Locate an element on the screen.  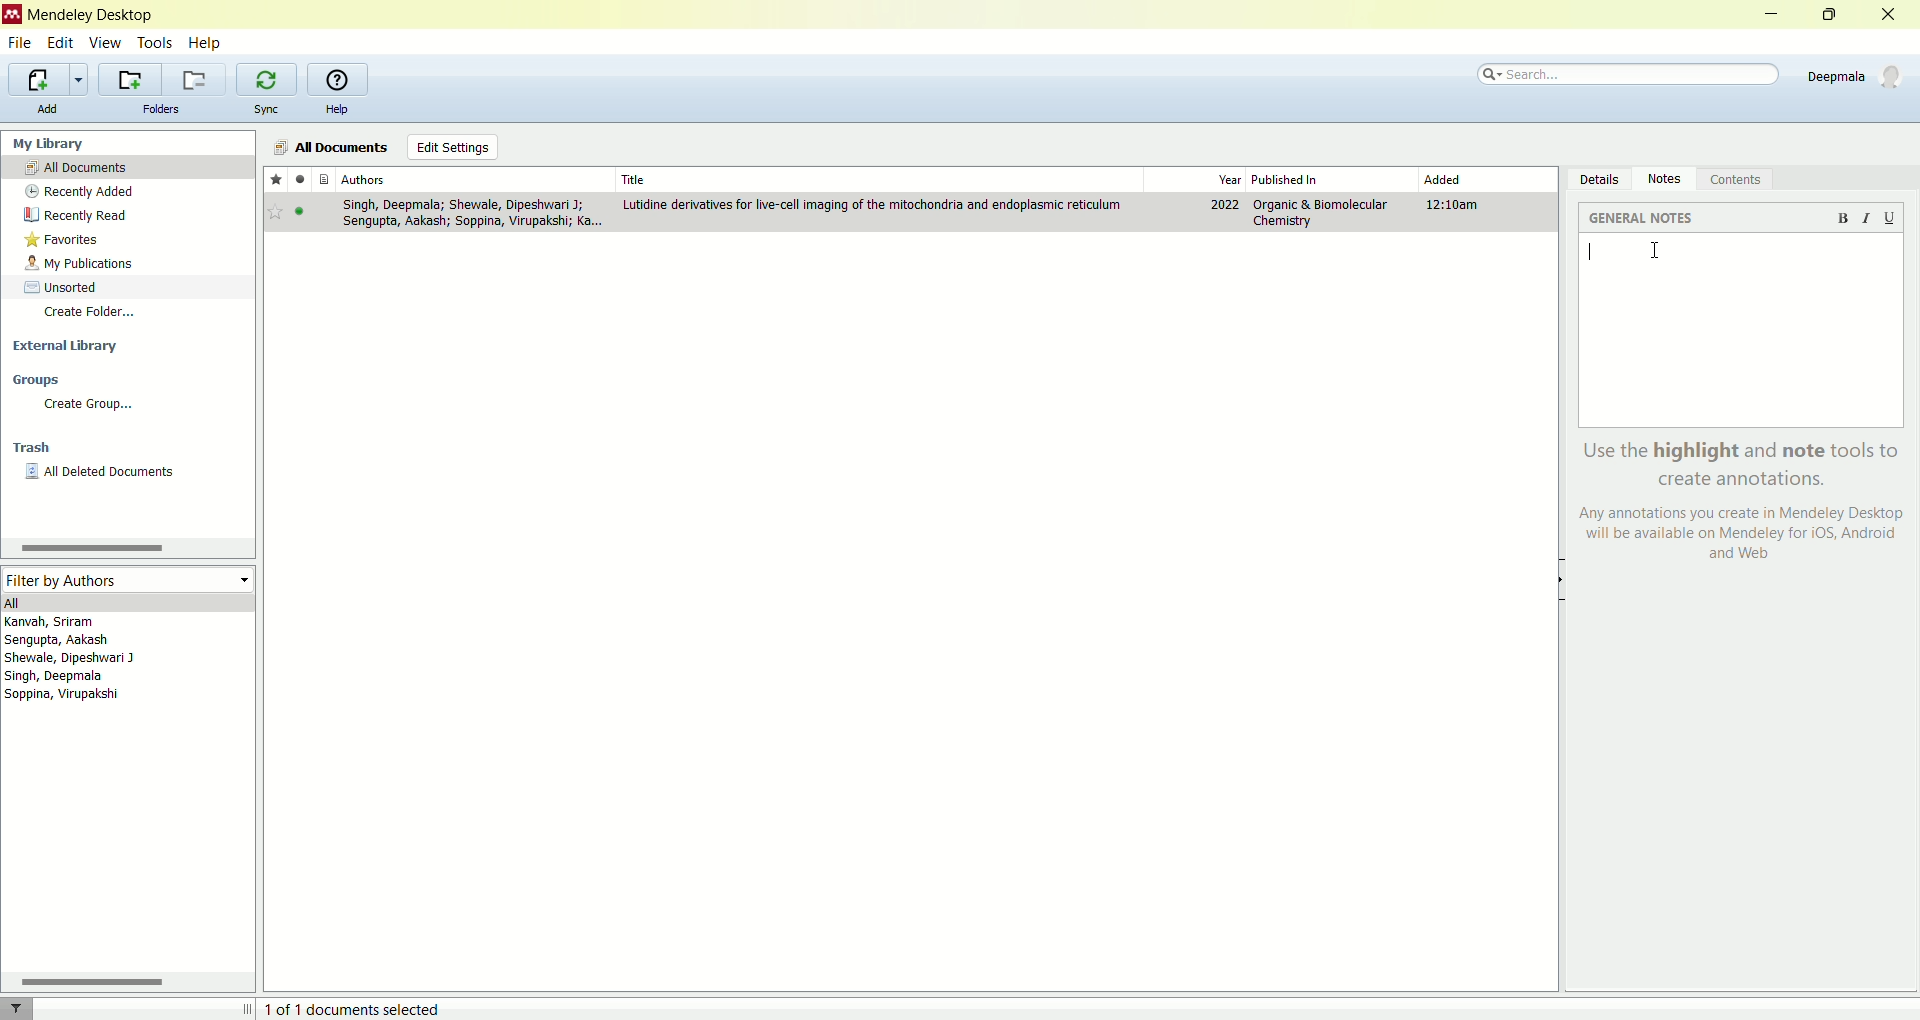
favorites is located at coordinates (123, 237).